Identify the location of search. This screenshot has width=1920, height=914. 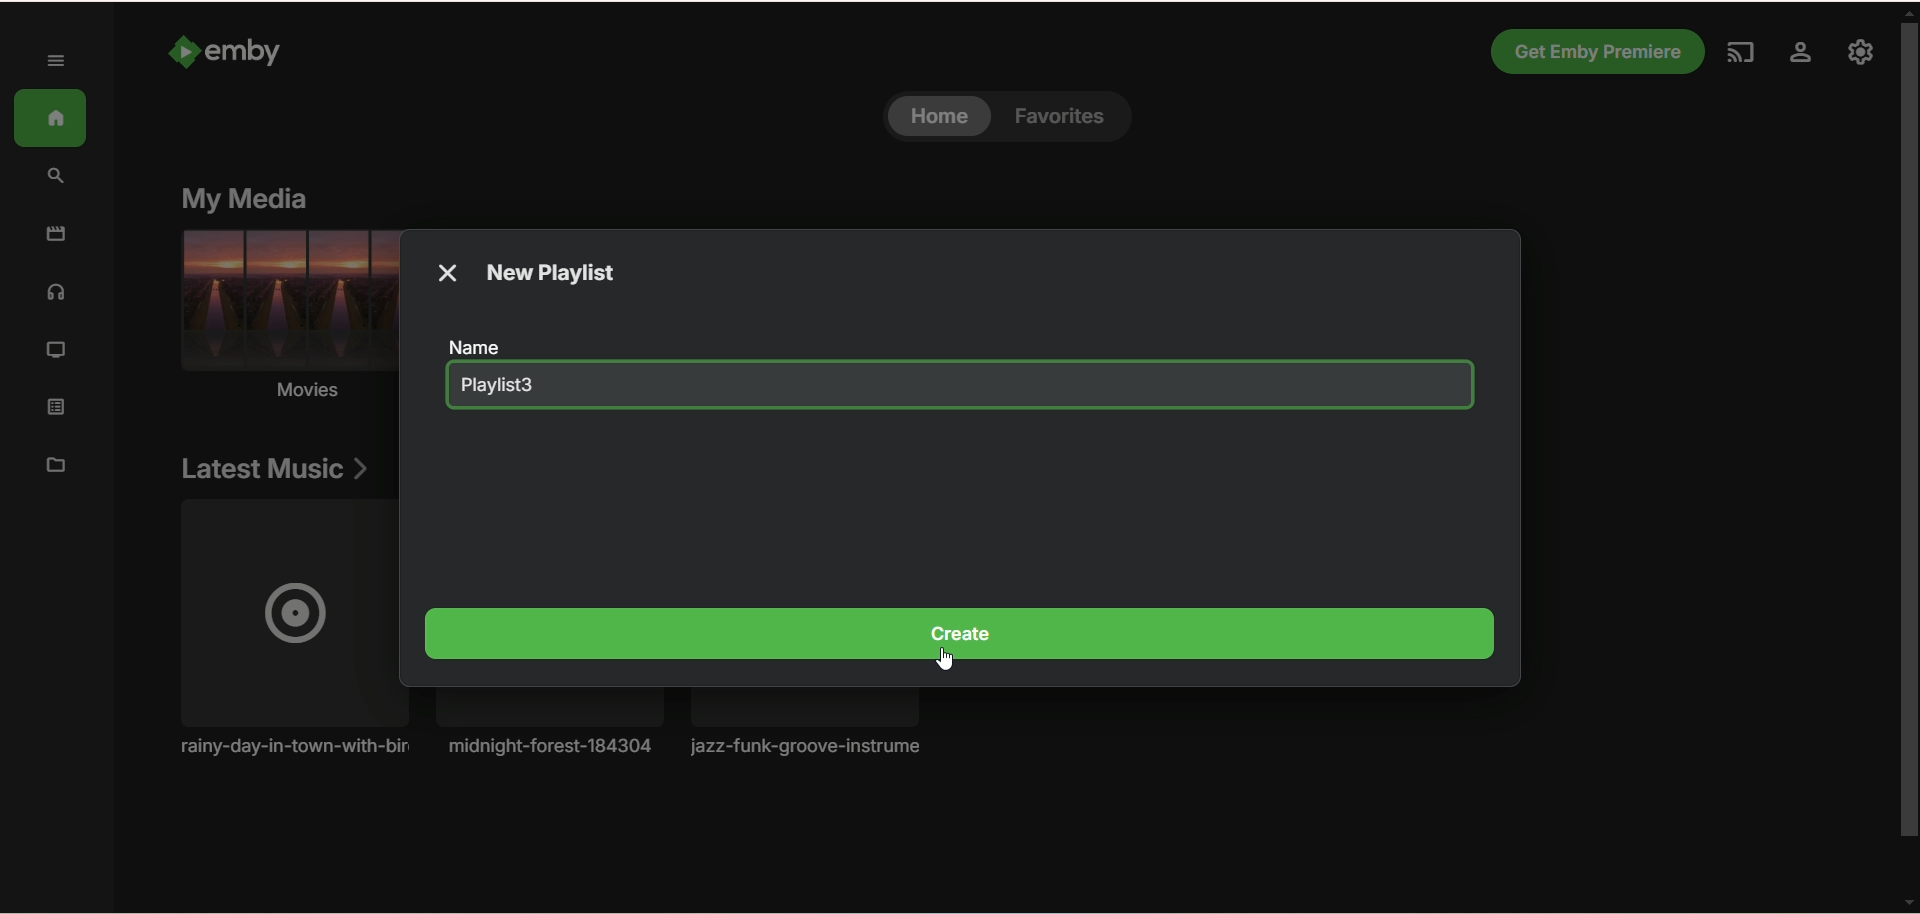
(59, 177).